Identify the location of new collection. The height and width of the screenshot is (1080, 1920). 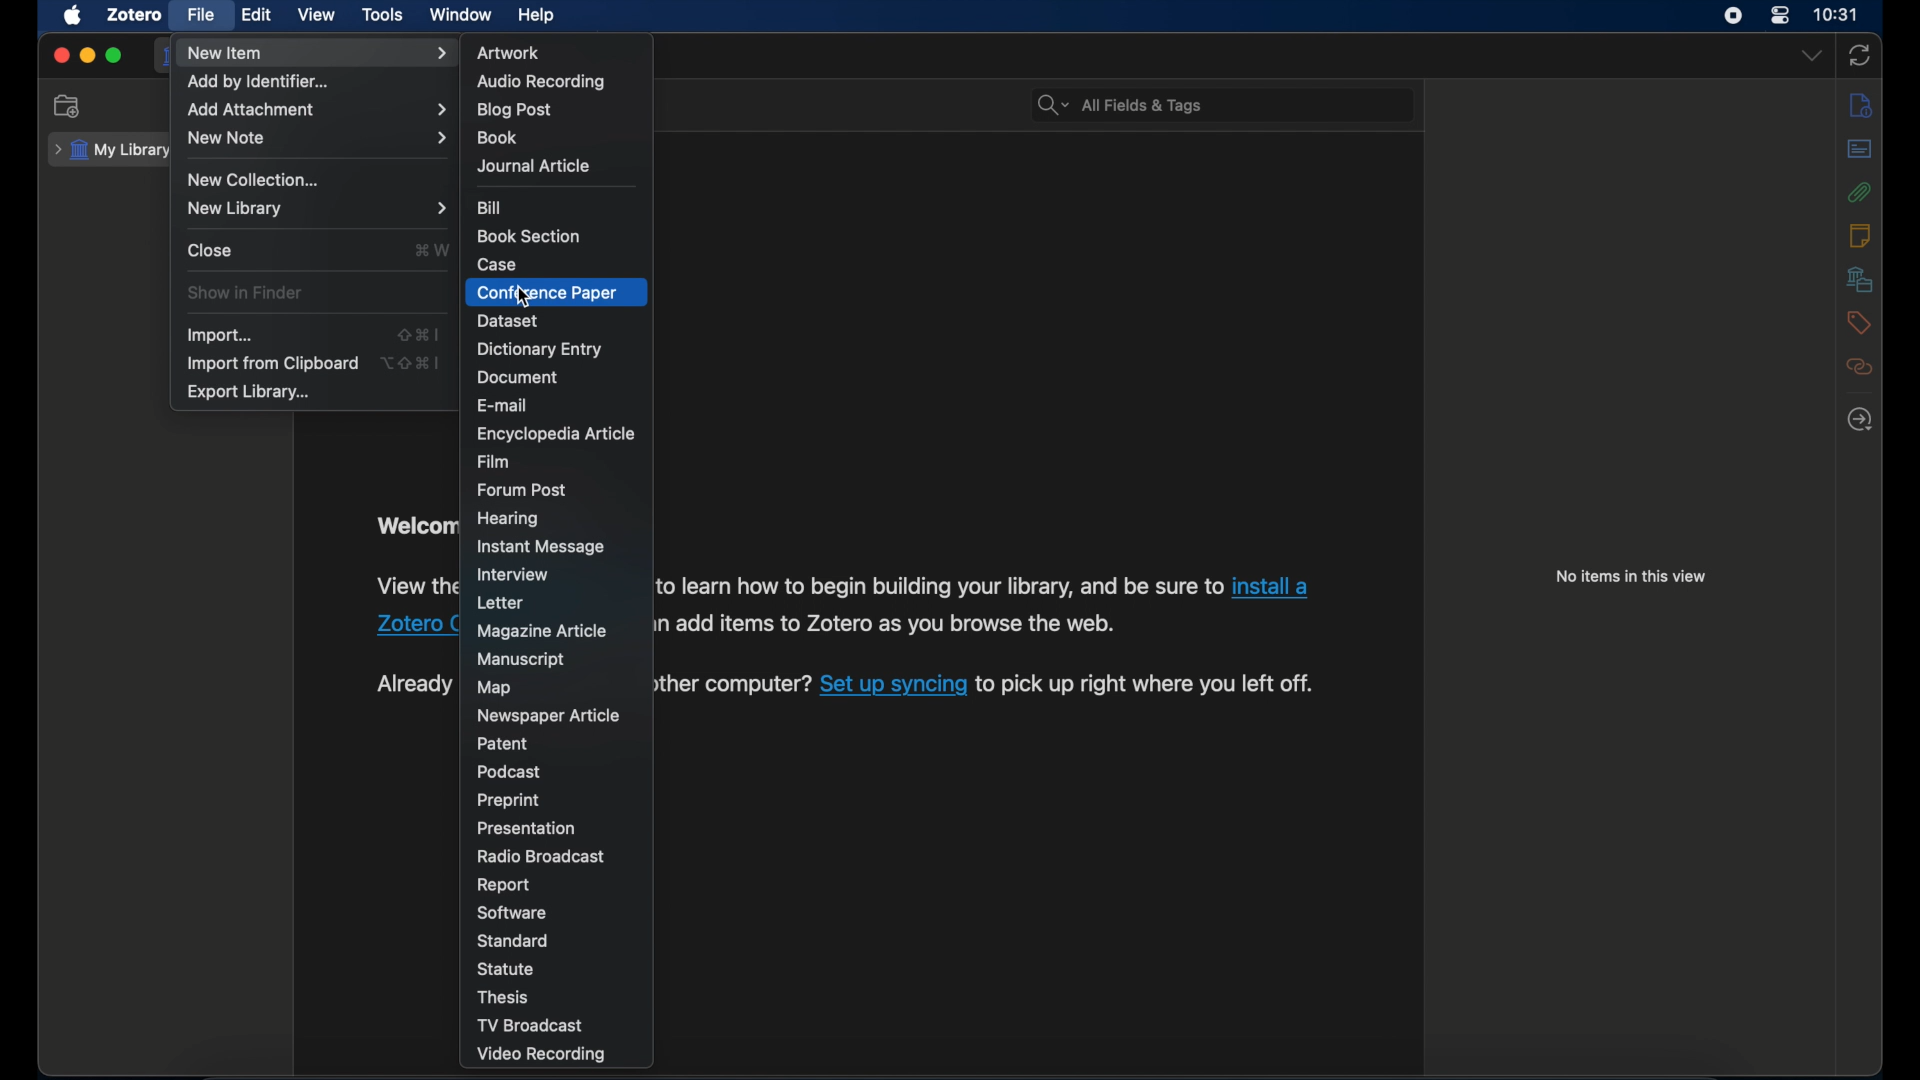
(254, 179).